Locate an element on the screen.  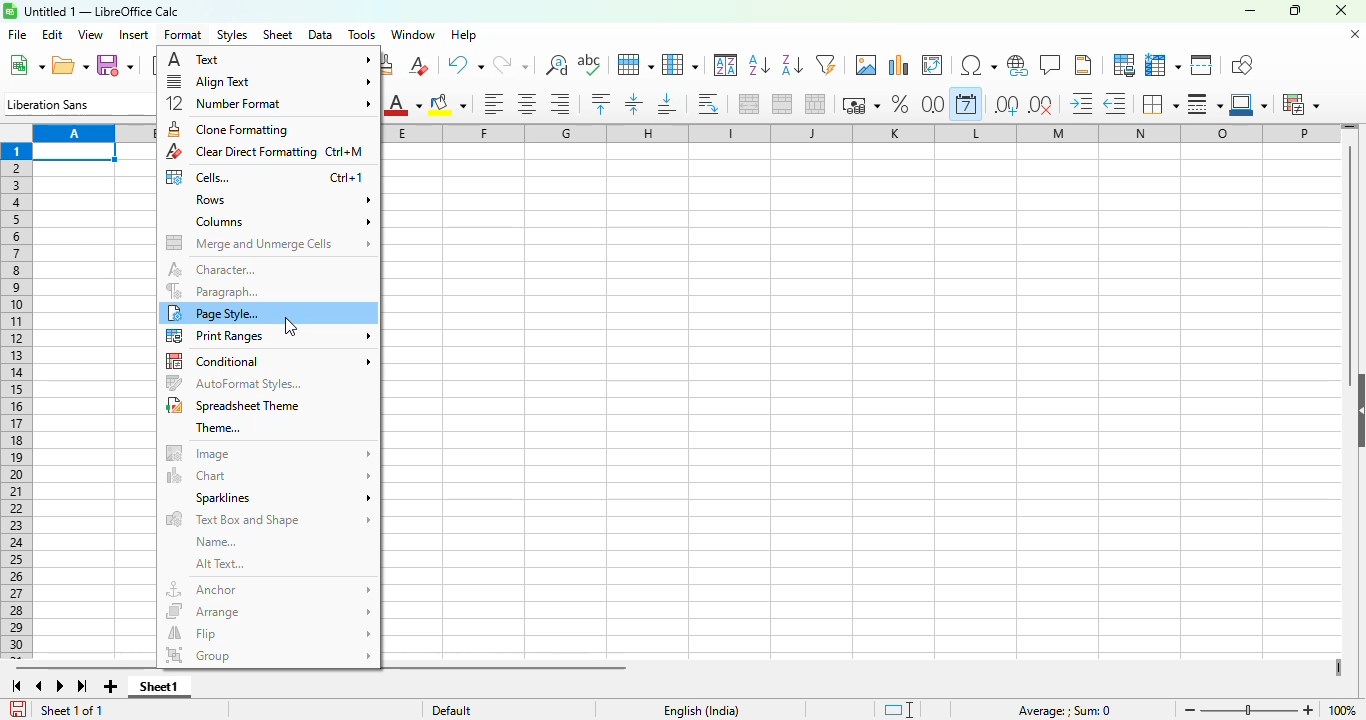
clear direct formatting is located at coordinates (419, 65).